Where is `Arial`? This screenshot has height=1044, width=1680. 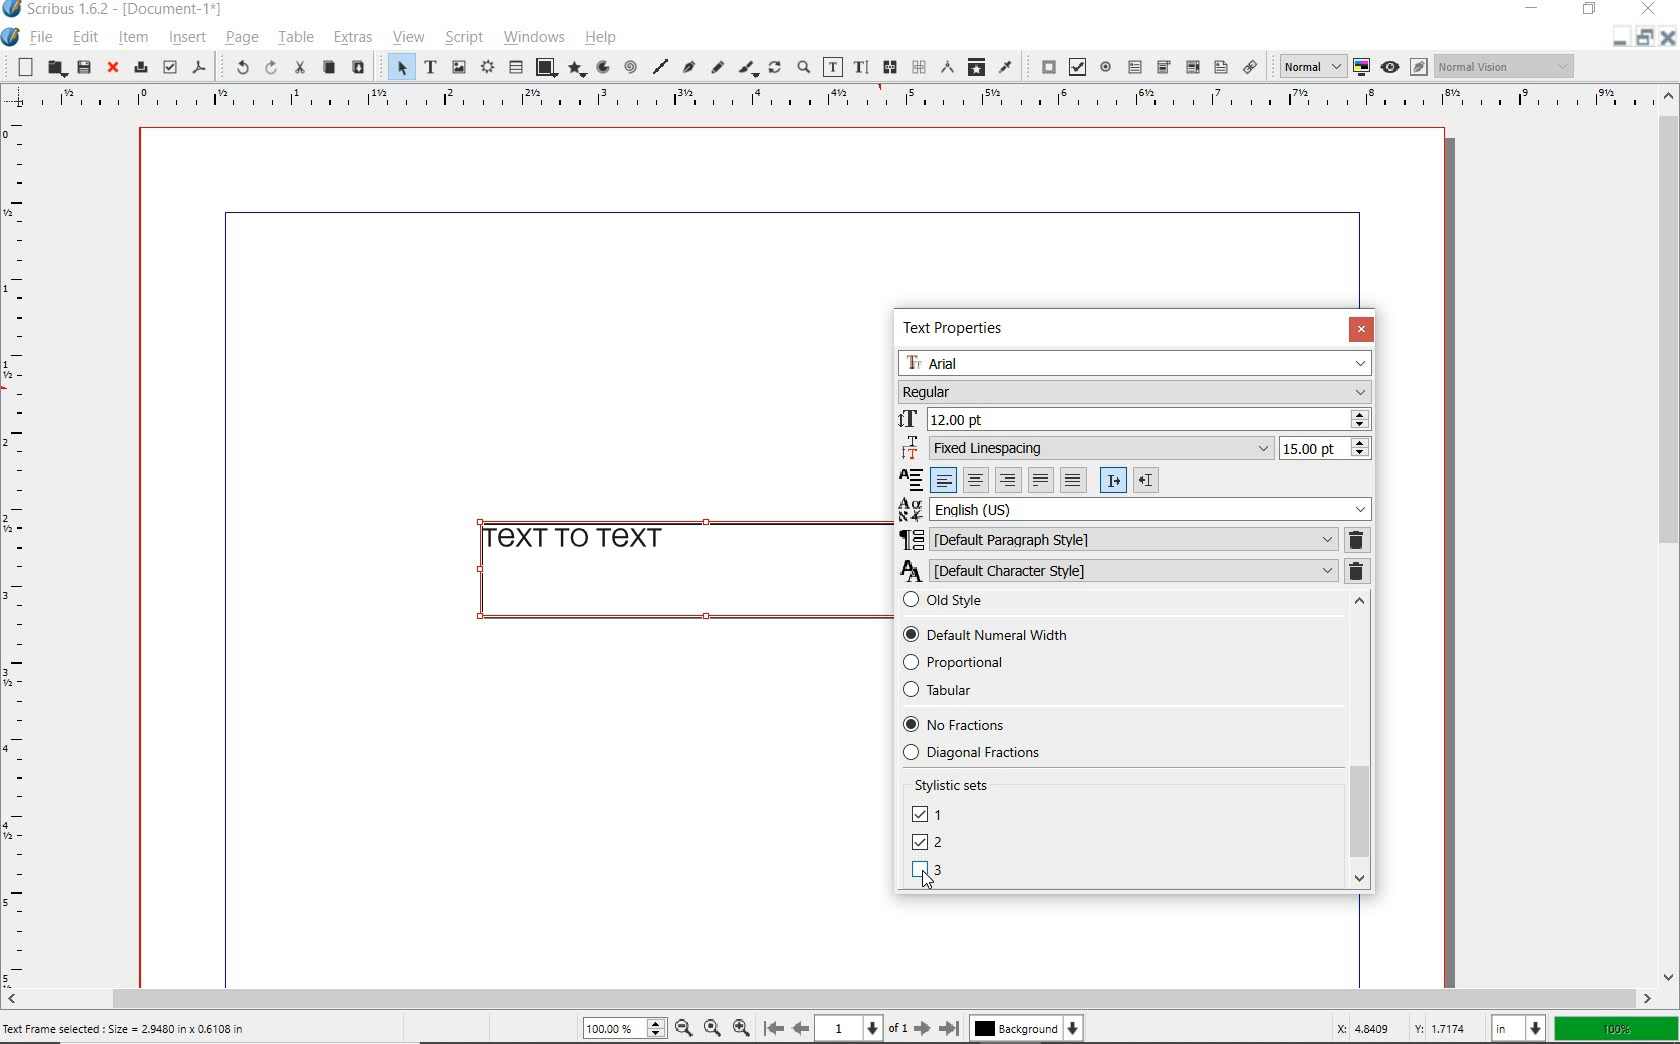 Arial is located at coordinates (1133, 362).